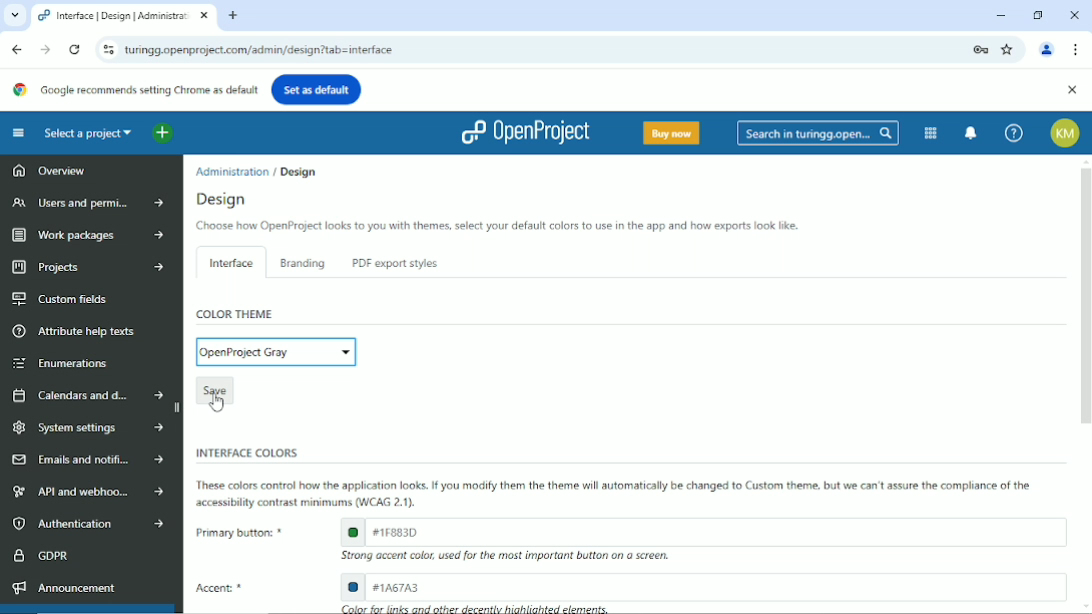  Describe the element at coordinates (1013, 133) in the screenshot. I see `Help` at that location.